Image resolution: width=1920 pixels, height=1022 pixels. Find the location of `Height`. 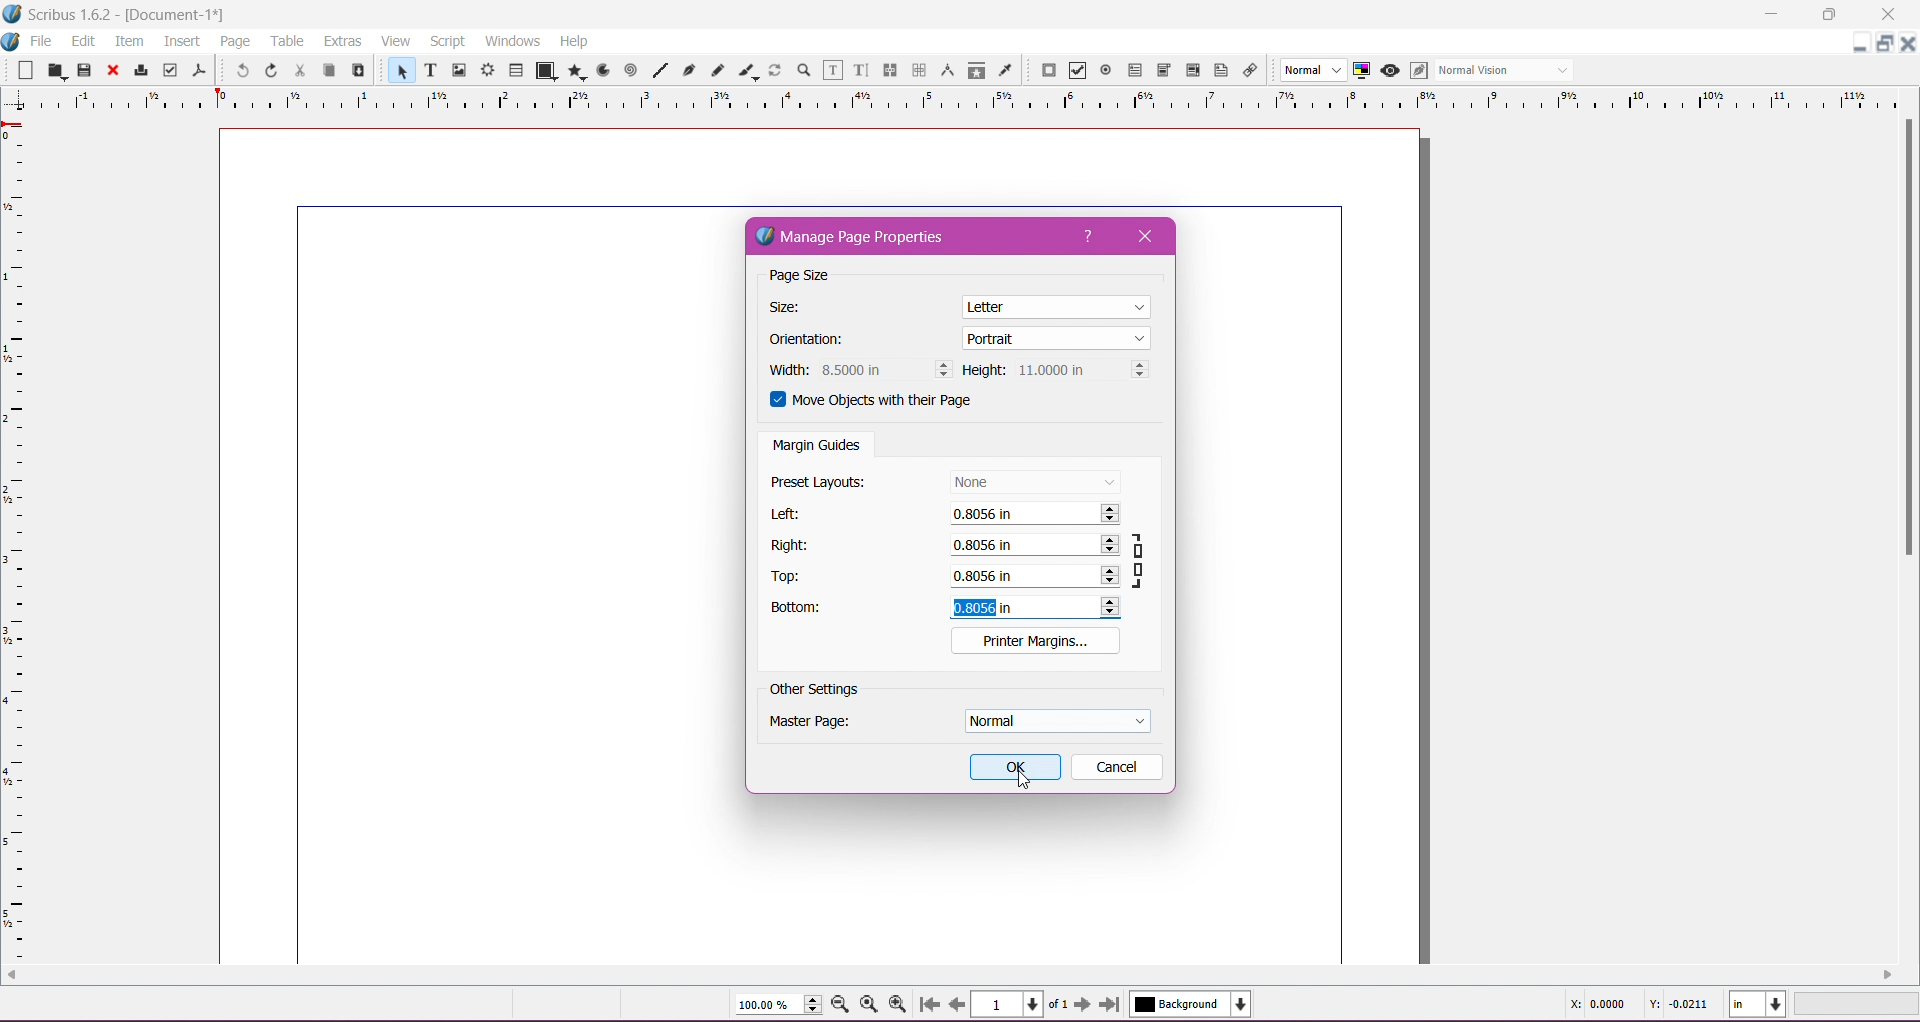

Height is located at coordinates (984, 371).